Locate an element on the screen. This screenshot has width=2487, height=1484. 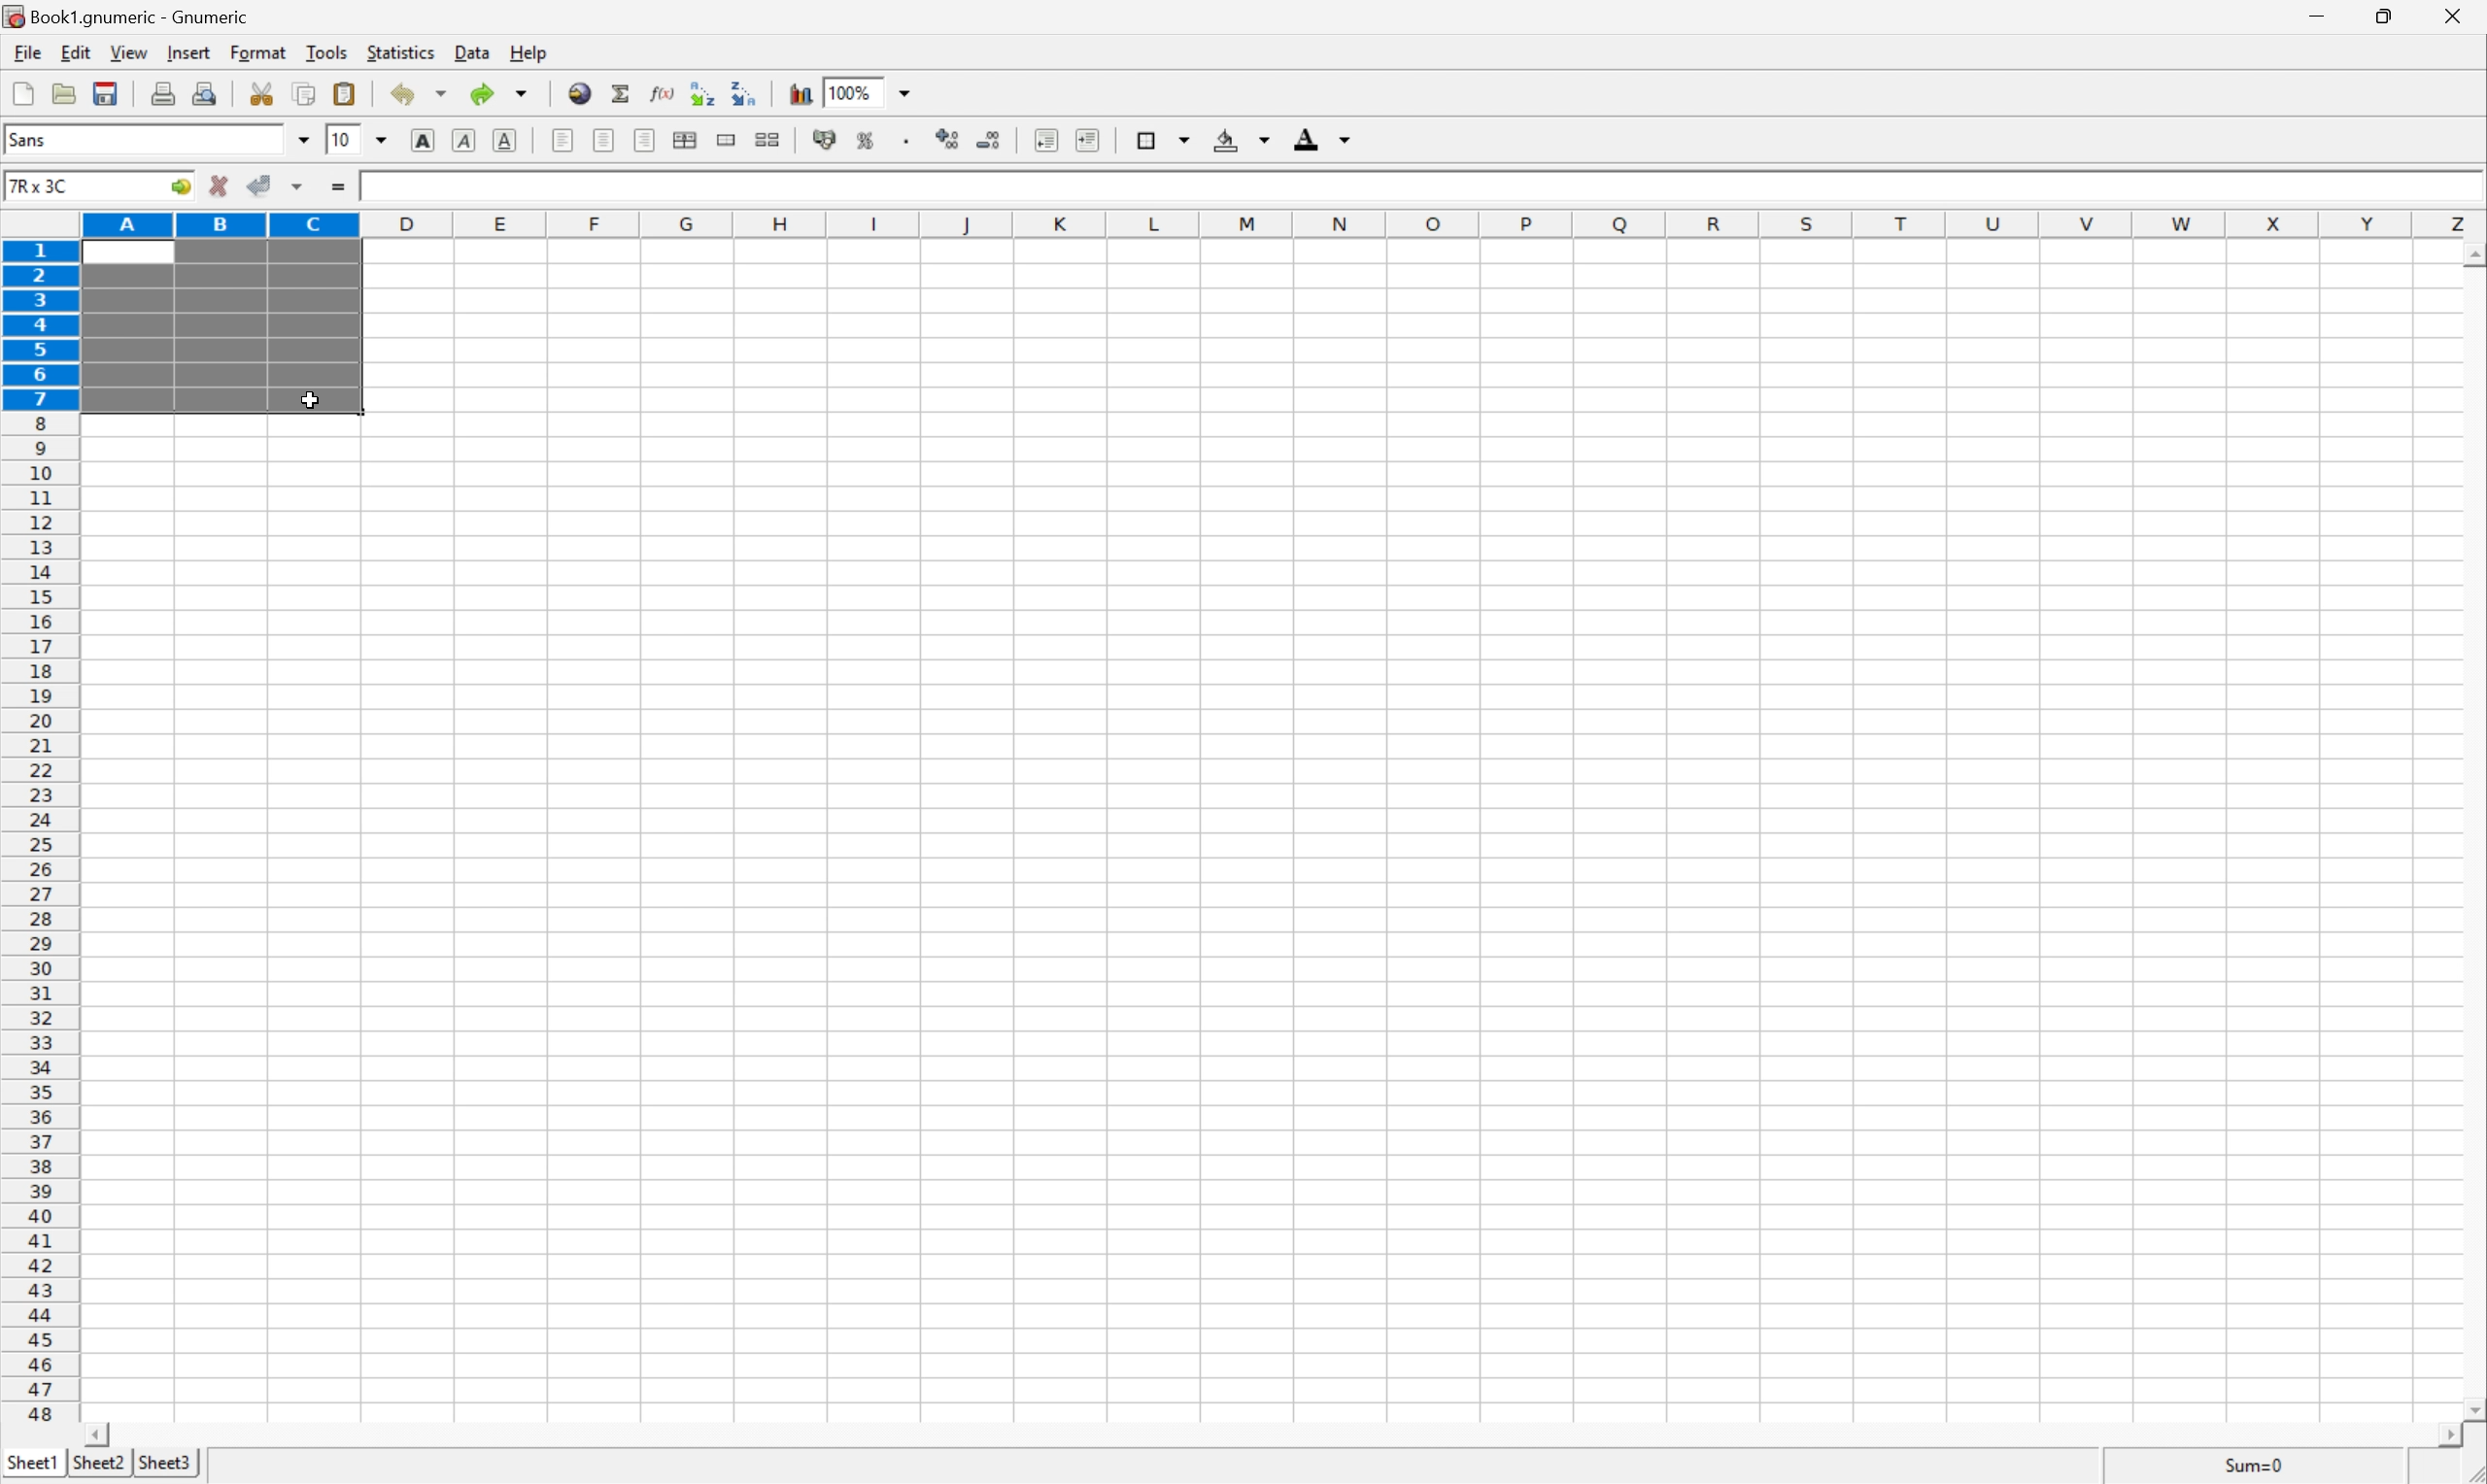
format is located at coordinates (258, 52).